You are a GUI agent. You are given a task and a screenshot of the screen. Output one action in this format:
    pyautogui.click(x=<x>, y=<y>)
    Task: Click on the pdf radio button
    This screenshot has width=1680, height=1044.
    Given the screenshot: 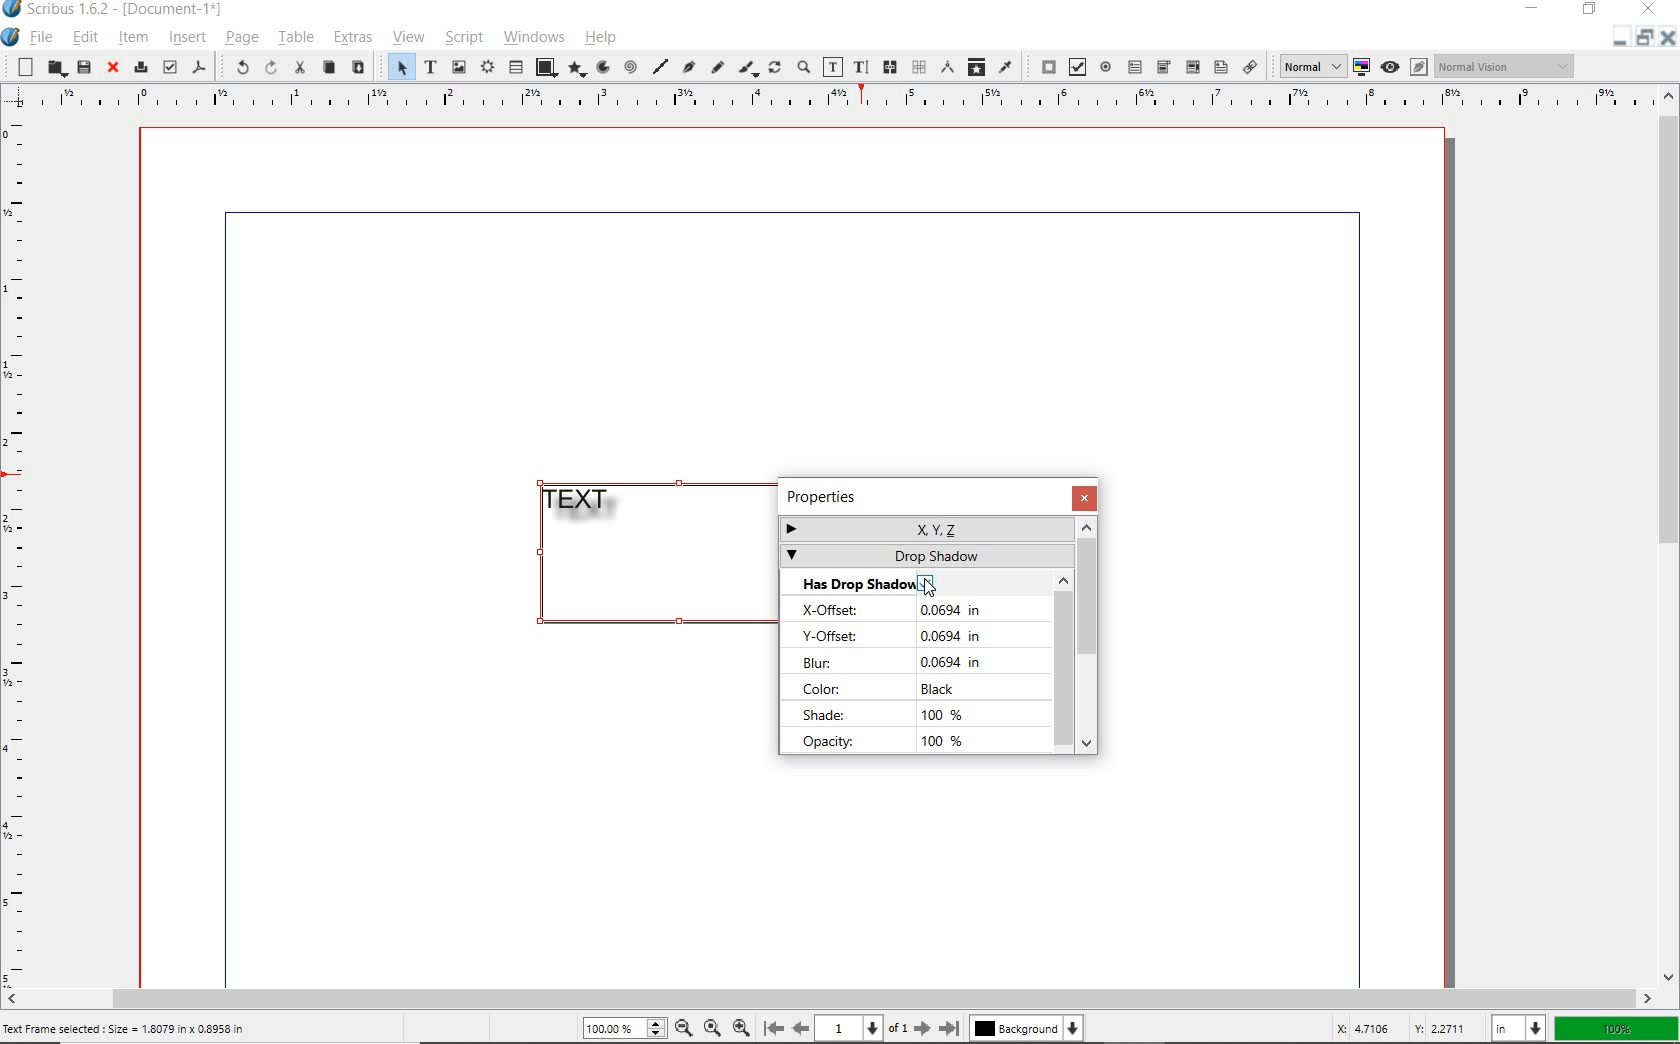 What is the action you would take?
    pyautogui.click(x=1106, y=67)
    